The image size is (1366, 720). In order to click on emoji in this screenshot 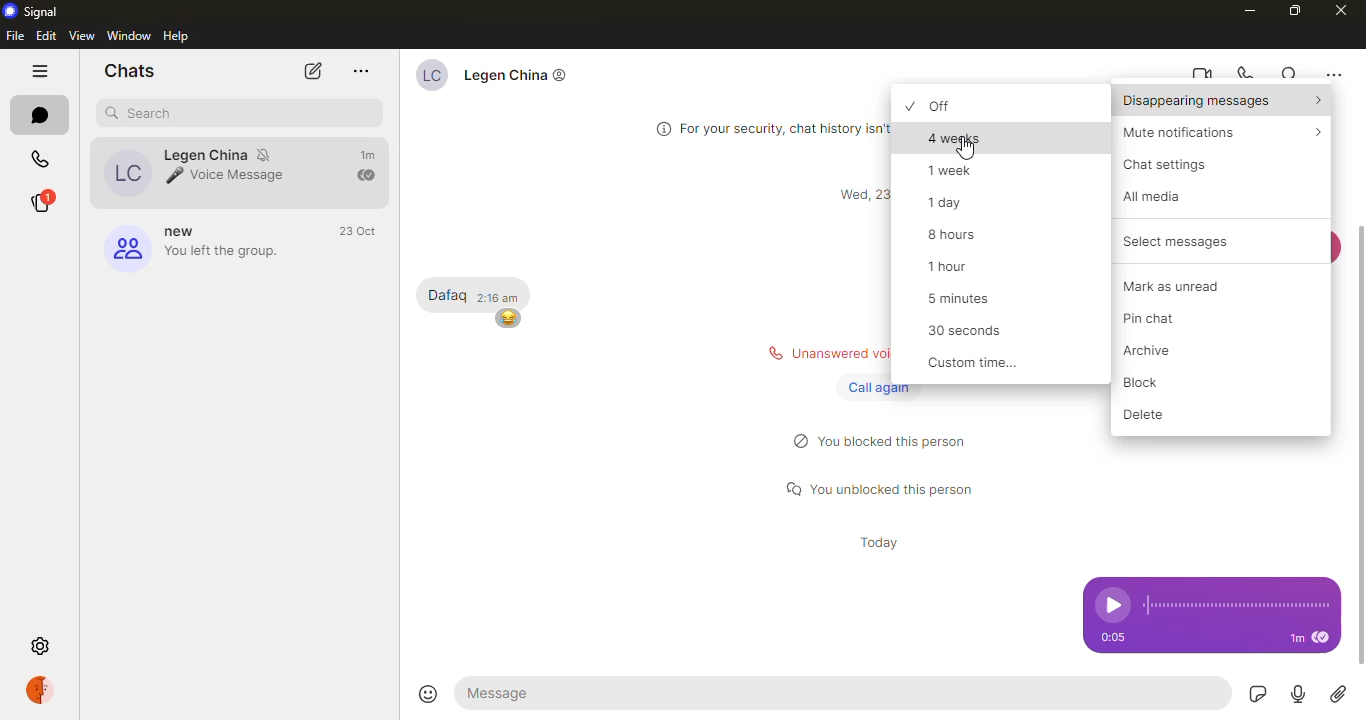, I will do `click(427, 690)`.